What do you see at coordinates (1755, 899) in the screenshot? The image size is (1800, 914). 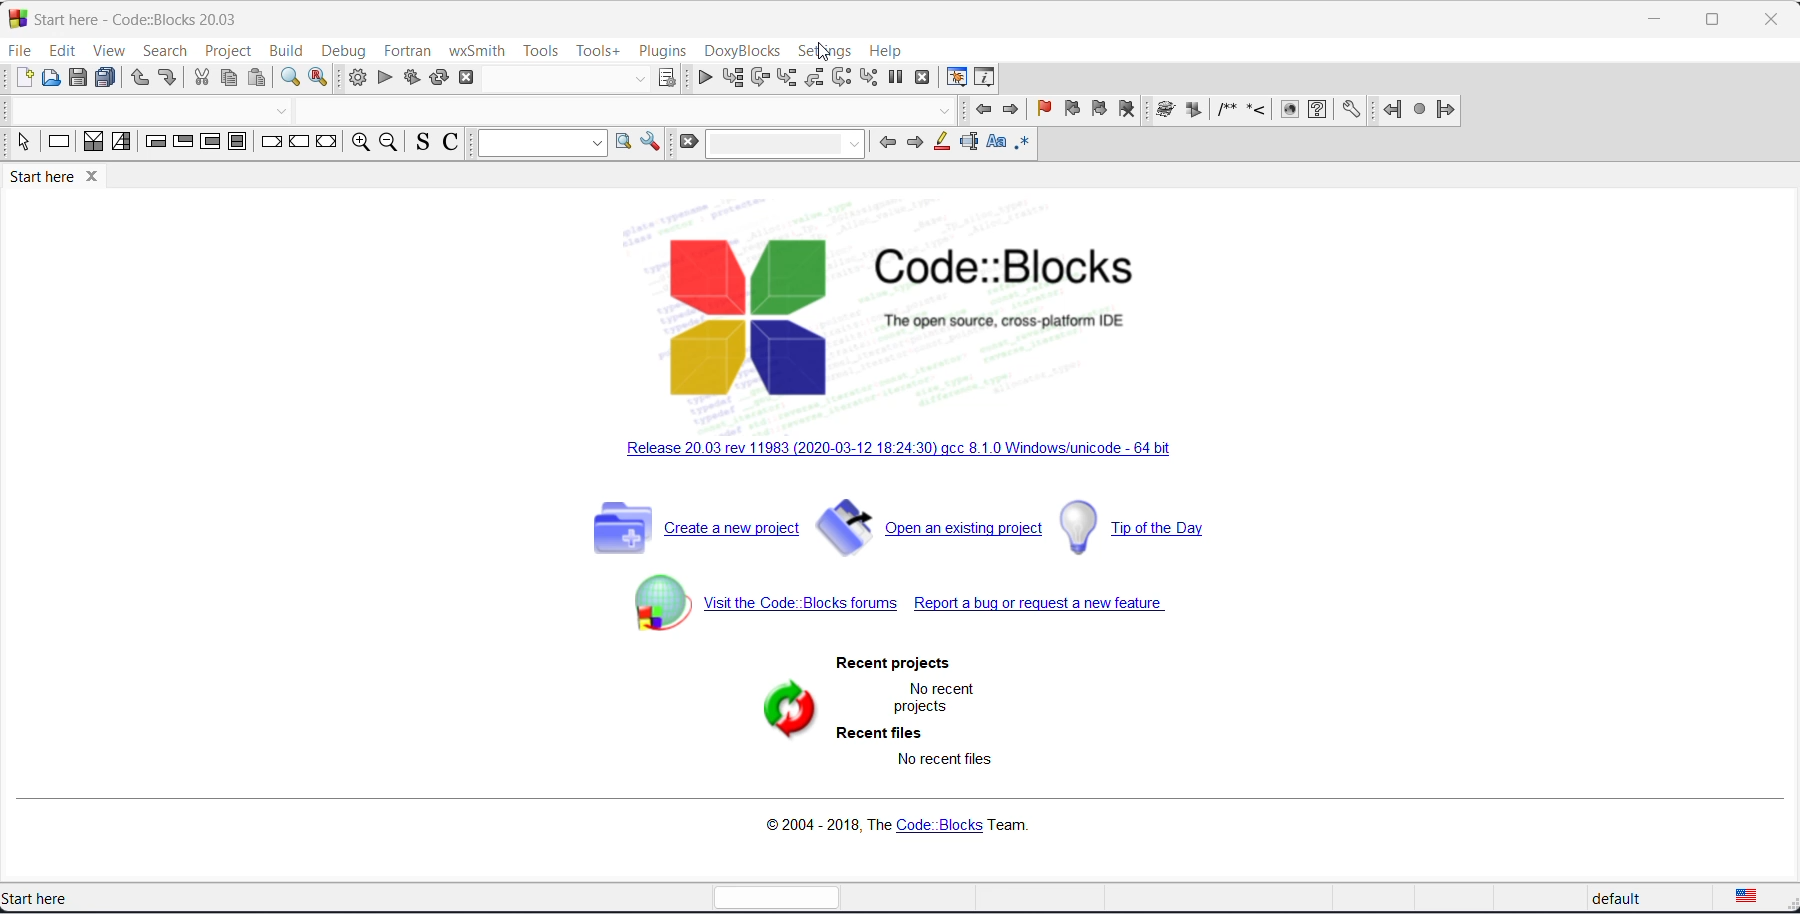 I see `language` at bounding box center [1755, 899].